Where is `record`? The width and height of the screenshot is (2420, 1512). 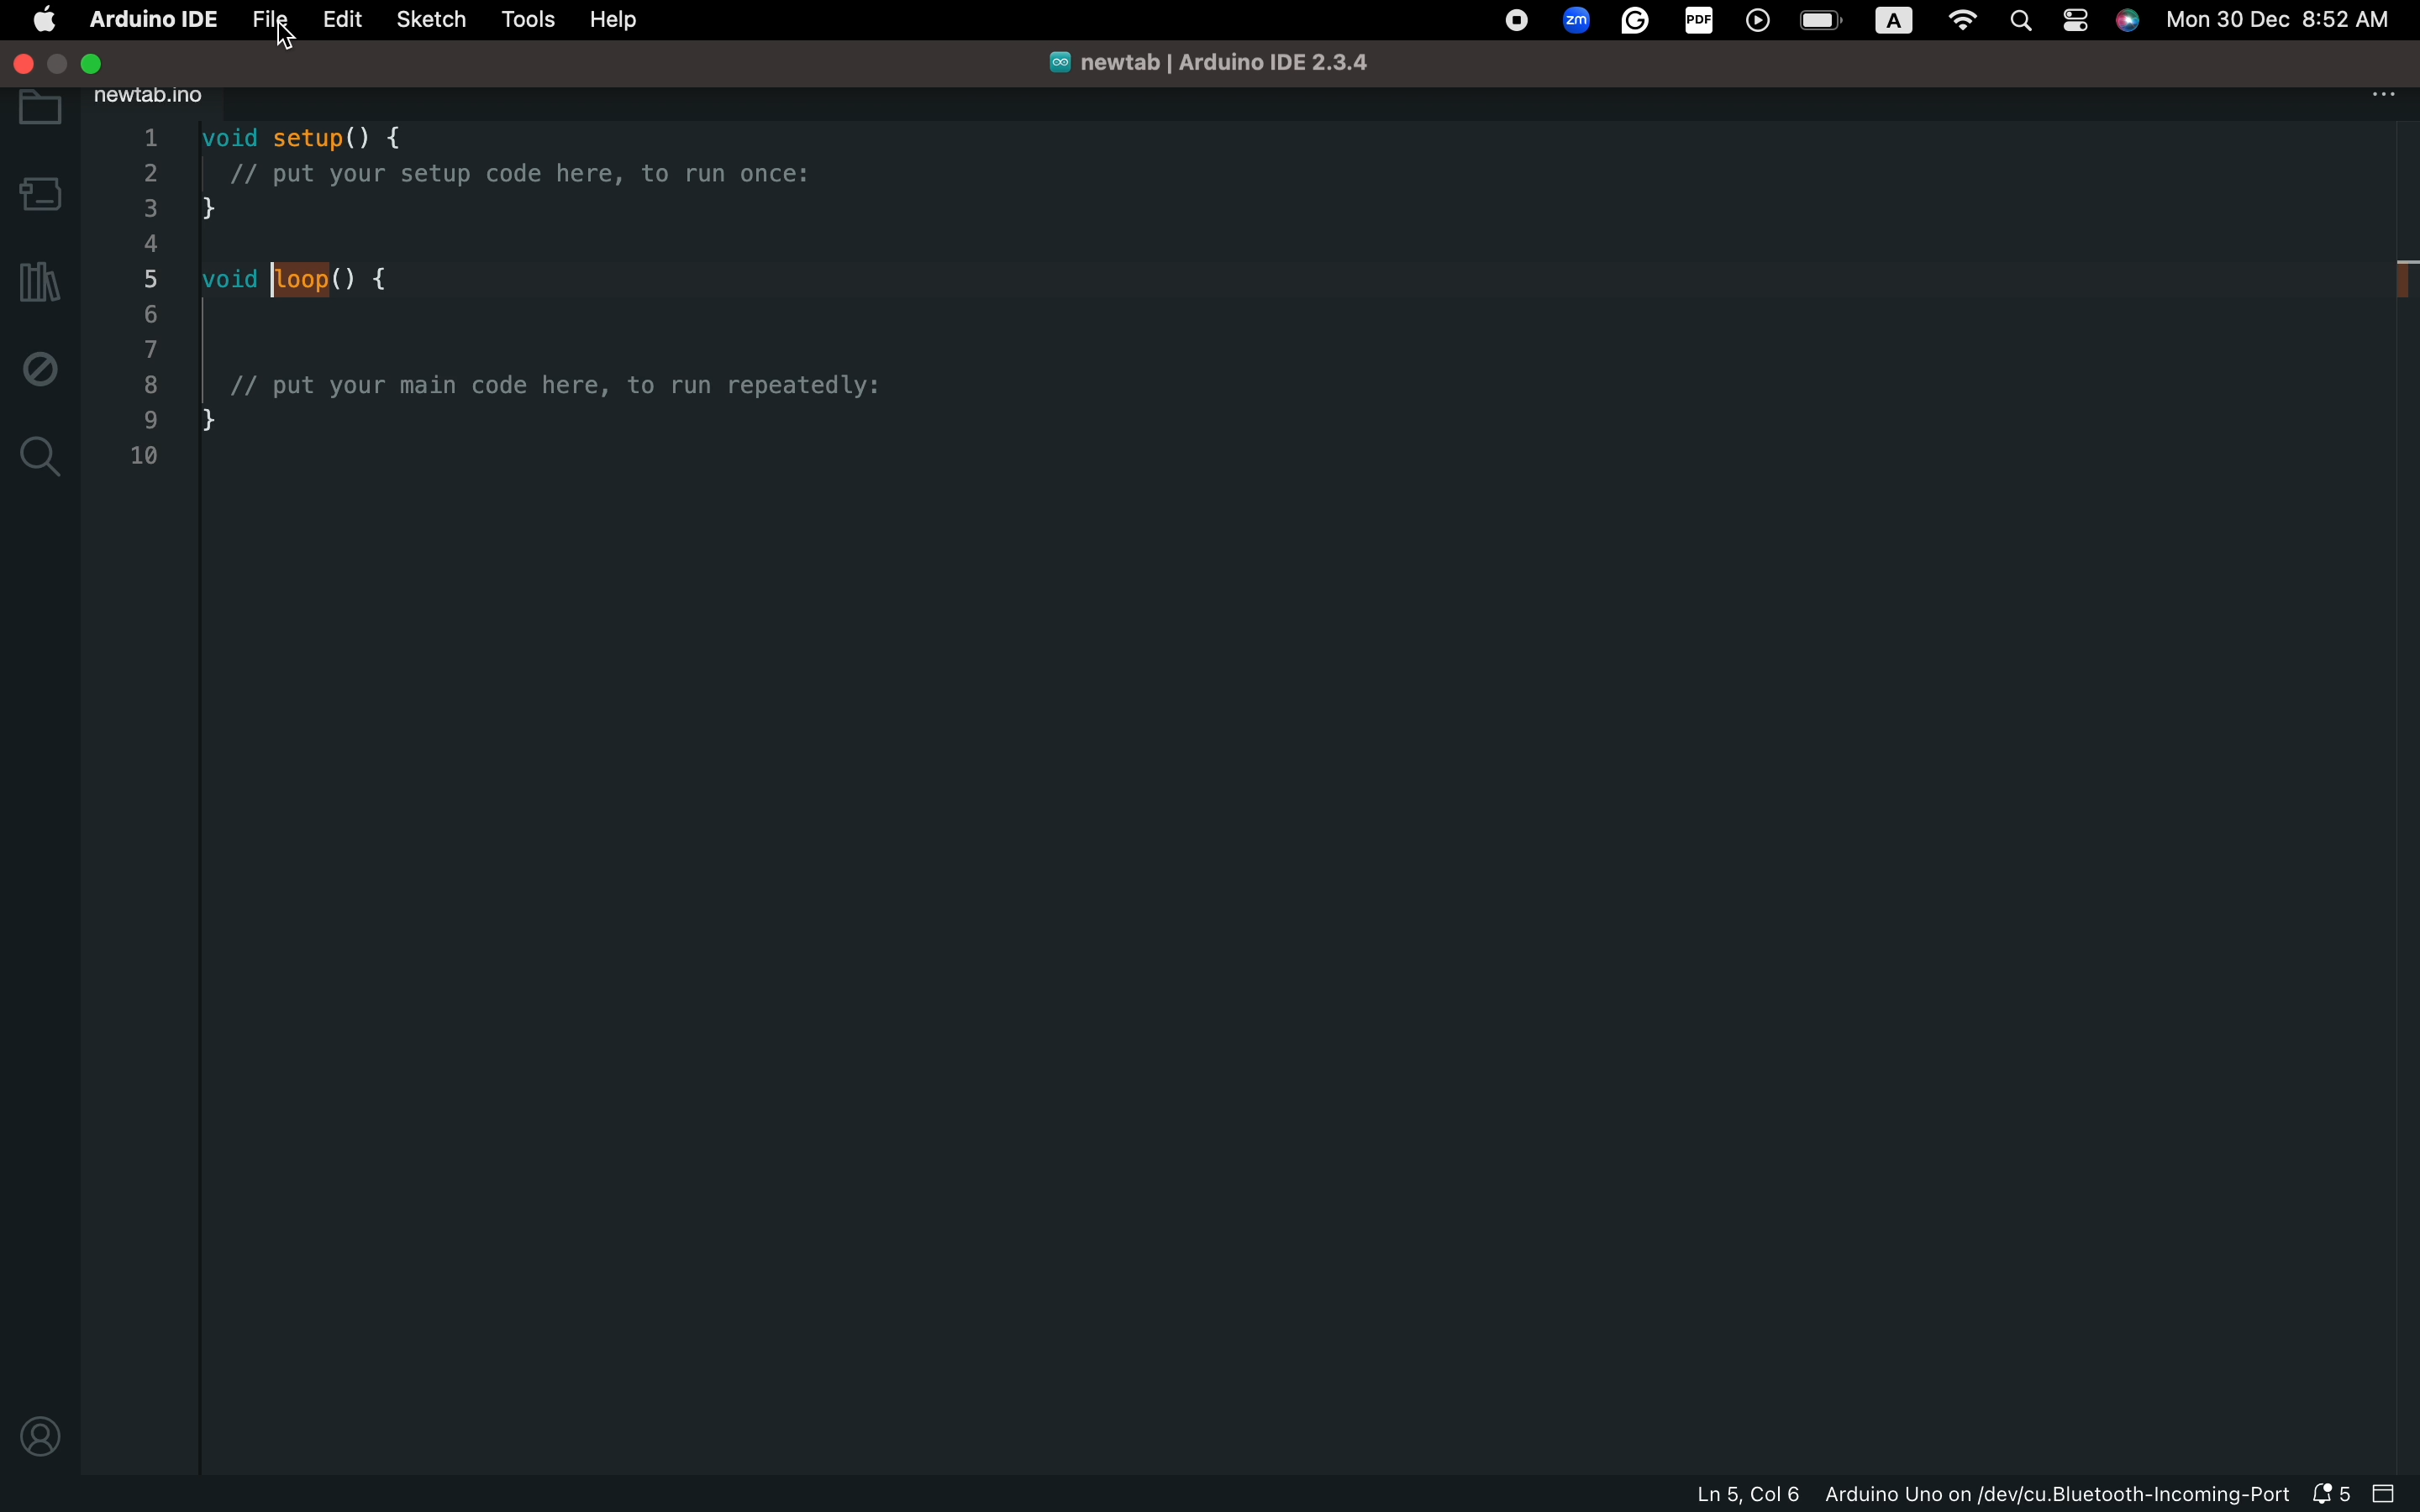 record is located at coordinates (1518, 21).